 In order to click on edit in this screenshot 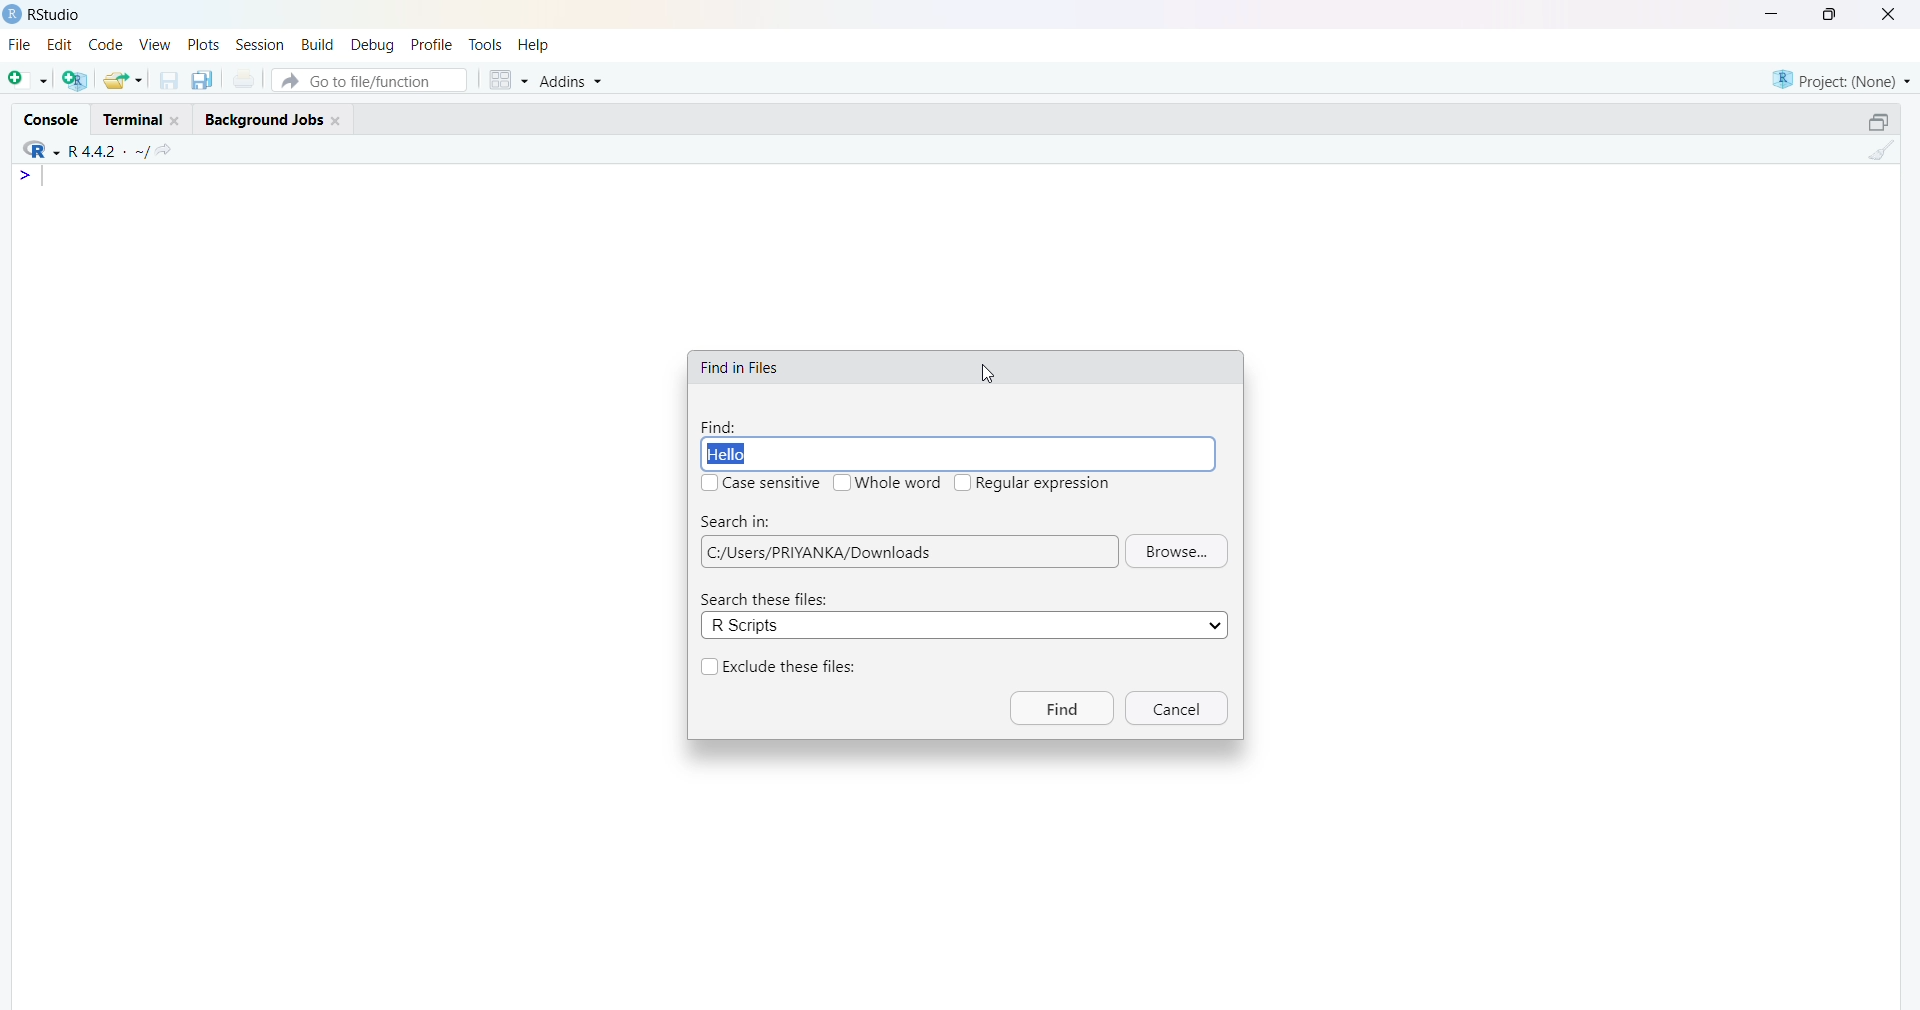, I will do `click(60, 44)`.